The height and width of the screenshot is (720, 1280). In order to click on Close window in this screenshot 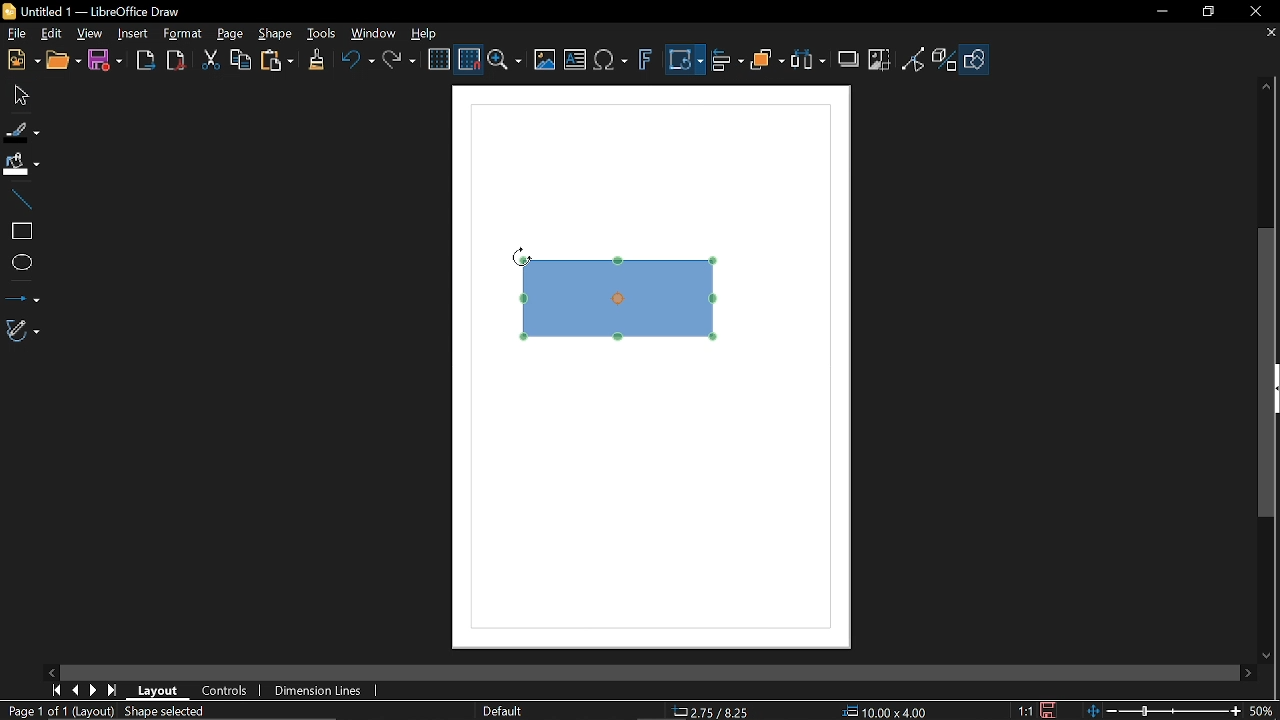, I will do `click(1254, 11)`.